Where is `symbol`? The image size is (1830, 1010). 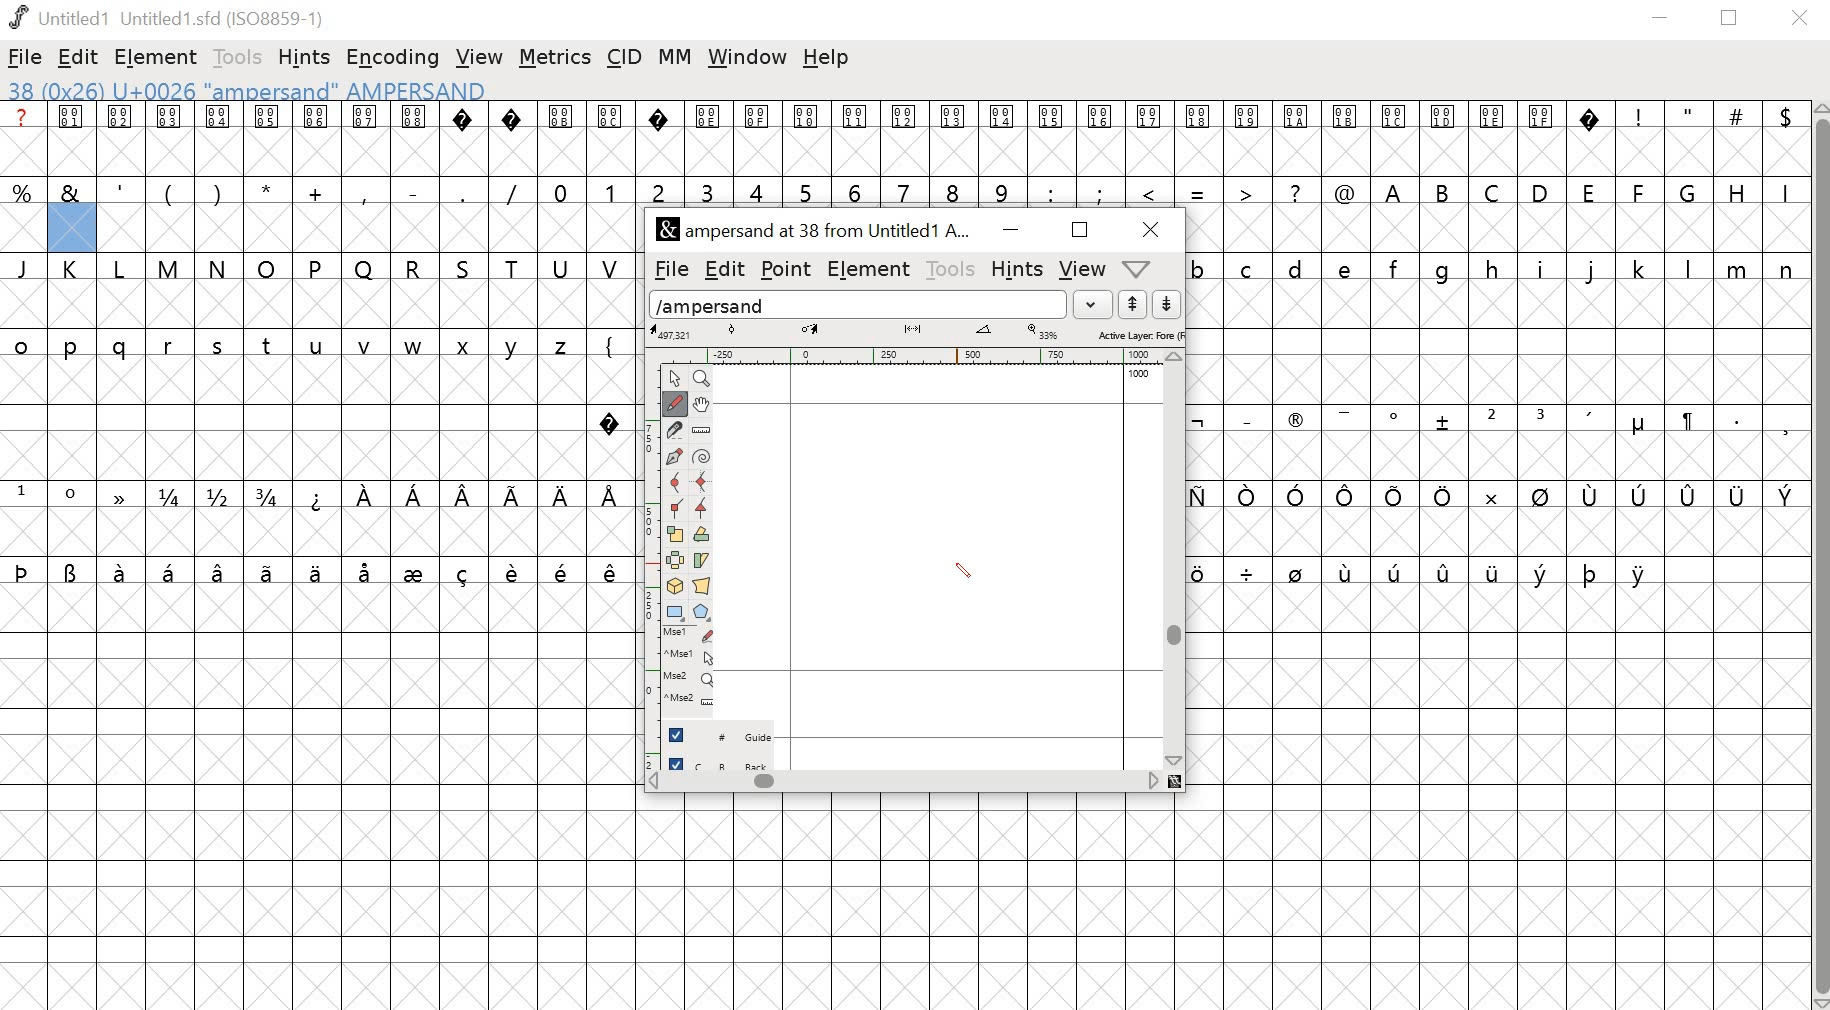 symbol is located at coordinates (564, 571).